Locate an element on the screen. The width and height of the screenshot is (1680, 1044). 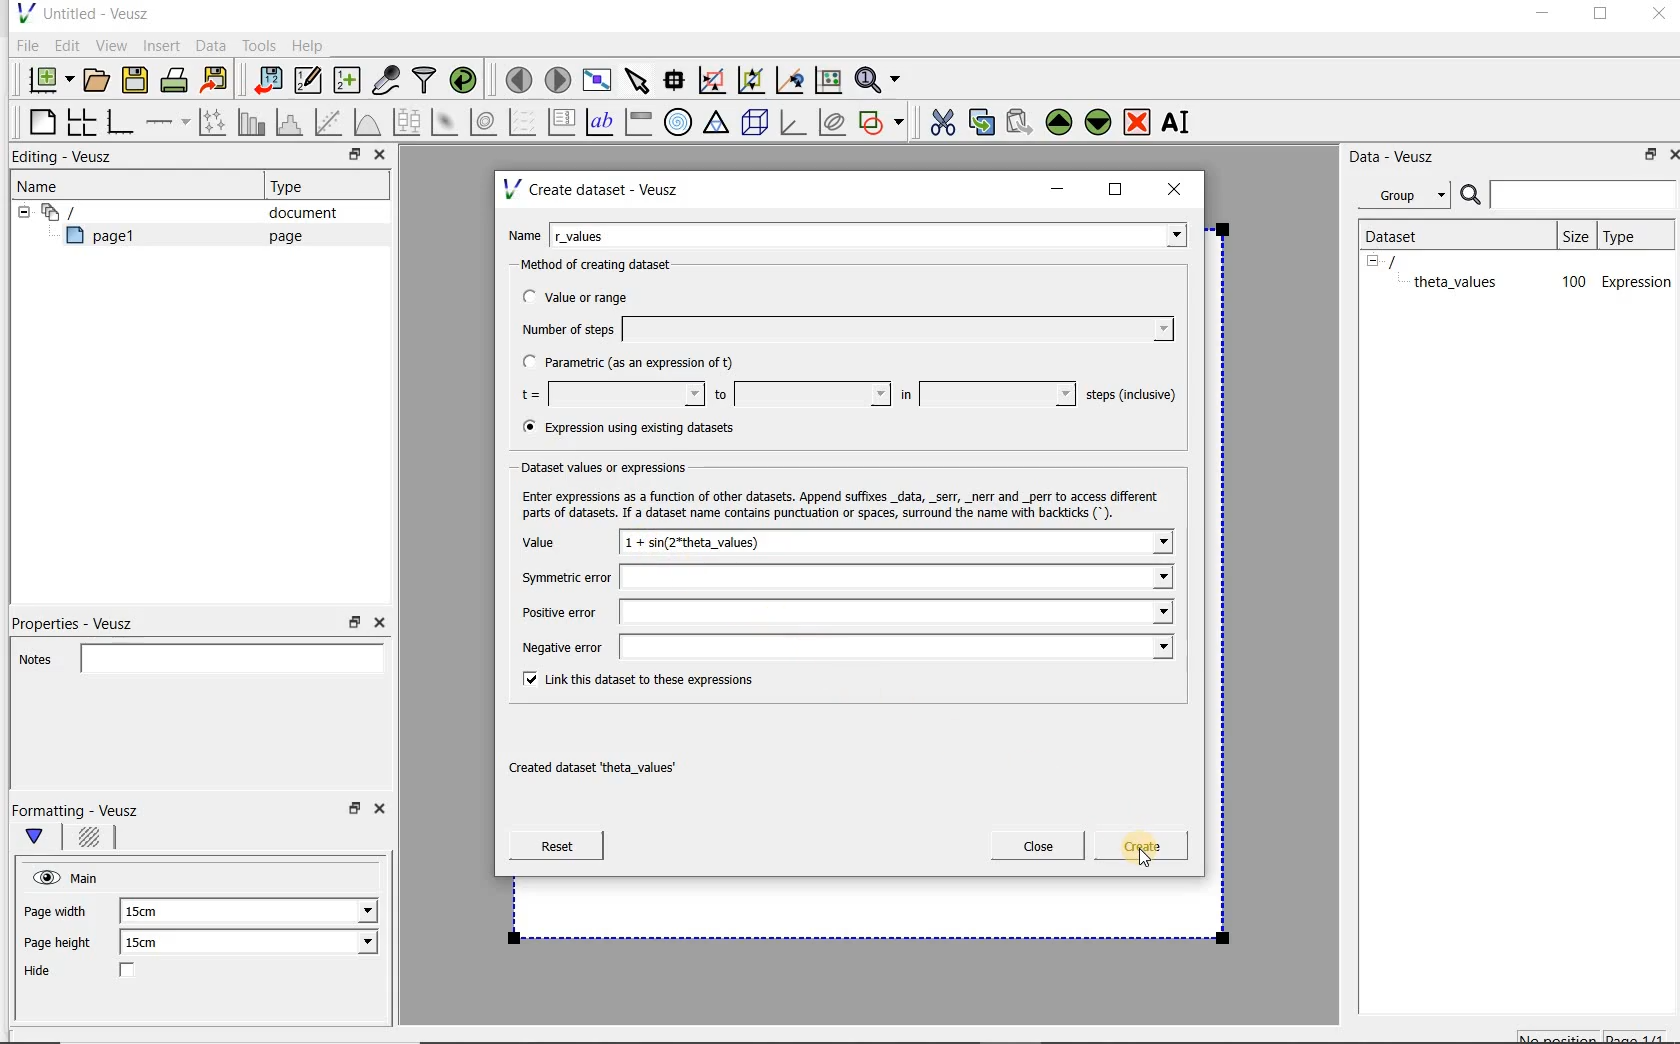
100 is located at coordinates (1572, 283).